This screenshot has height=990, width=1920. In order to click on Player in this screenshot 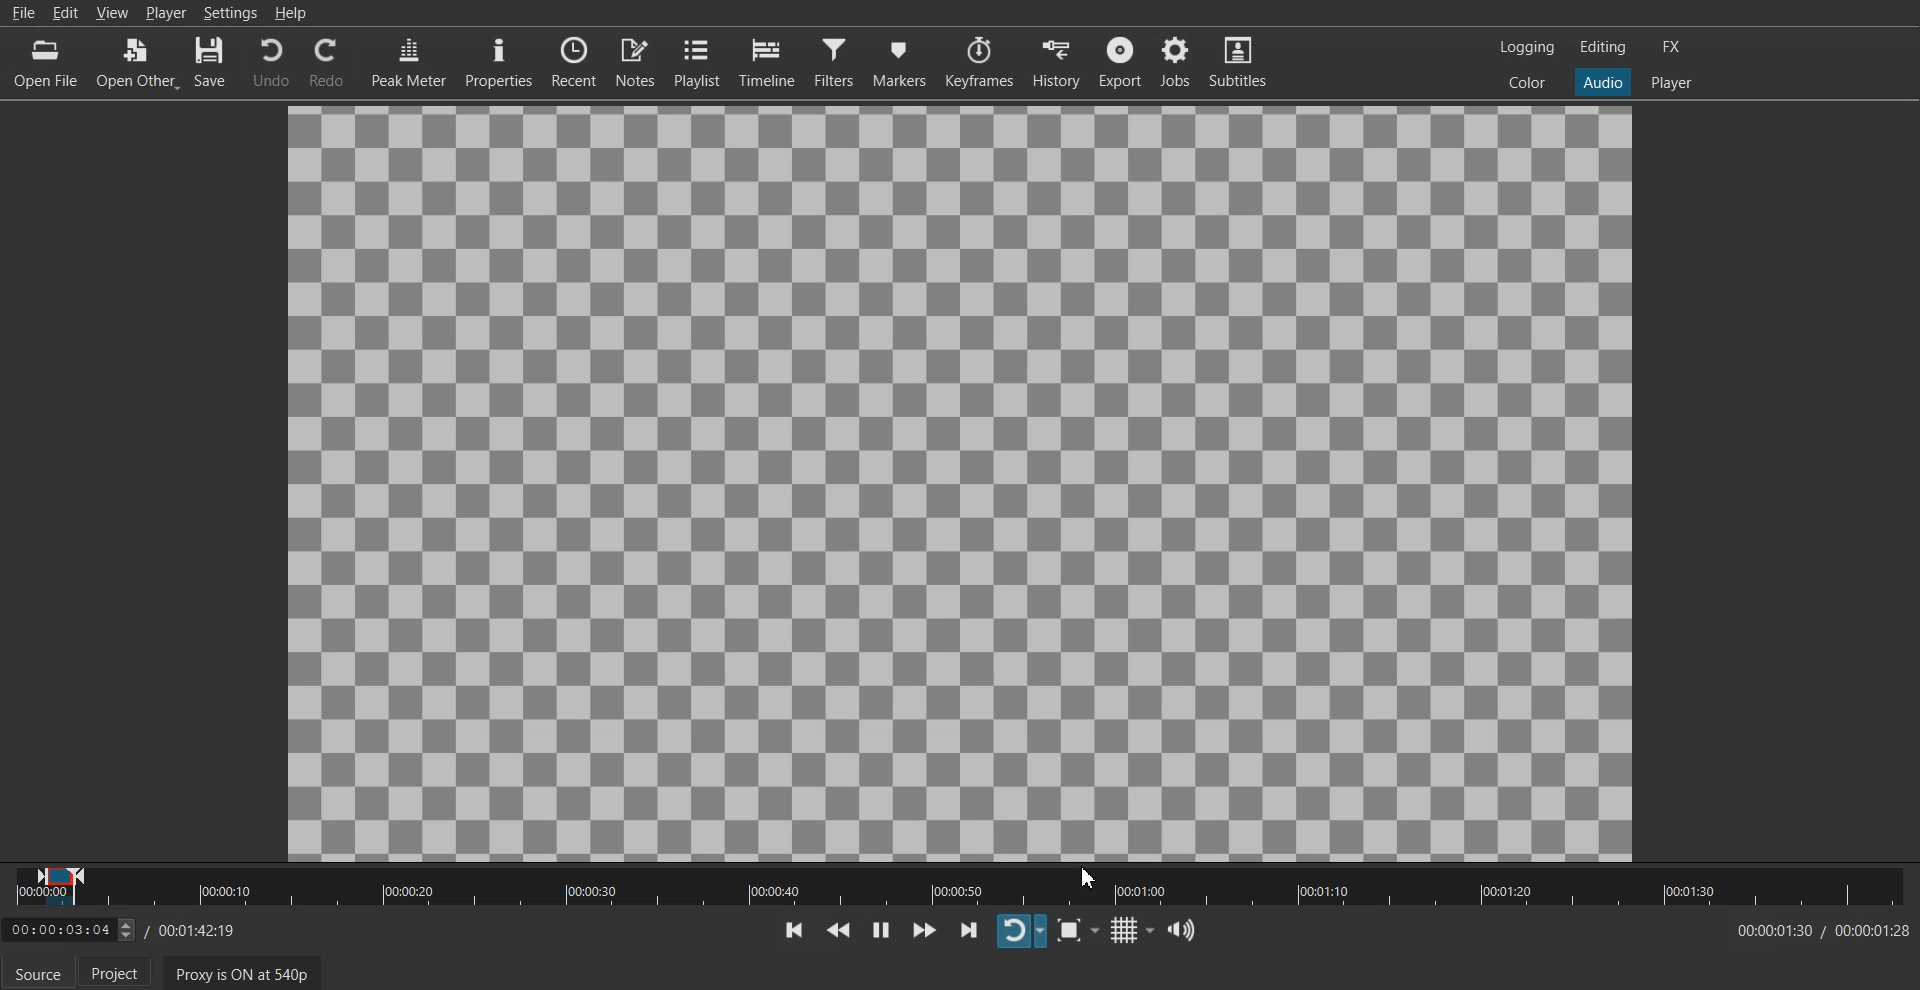, I will do `click(165, 13)`.